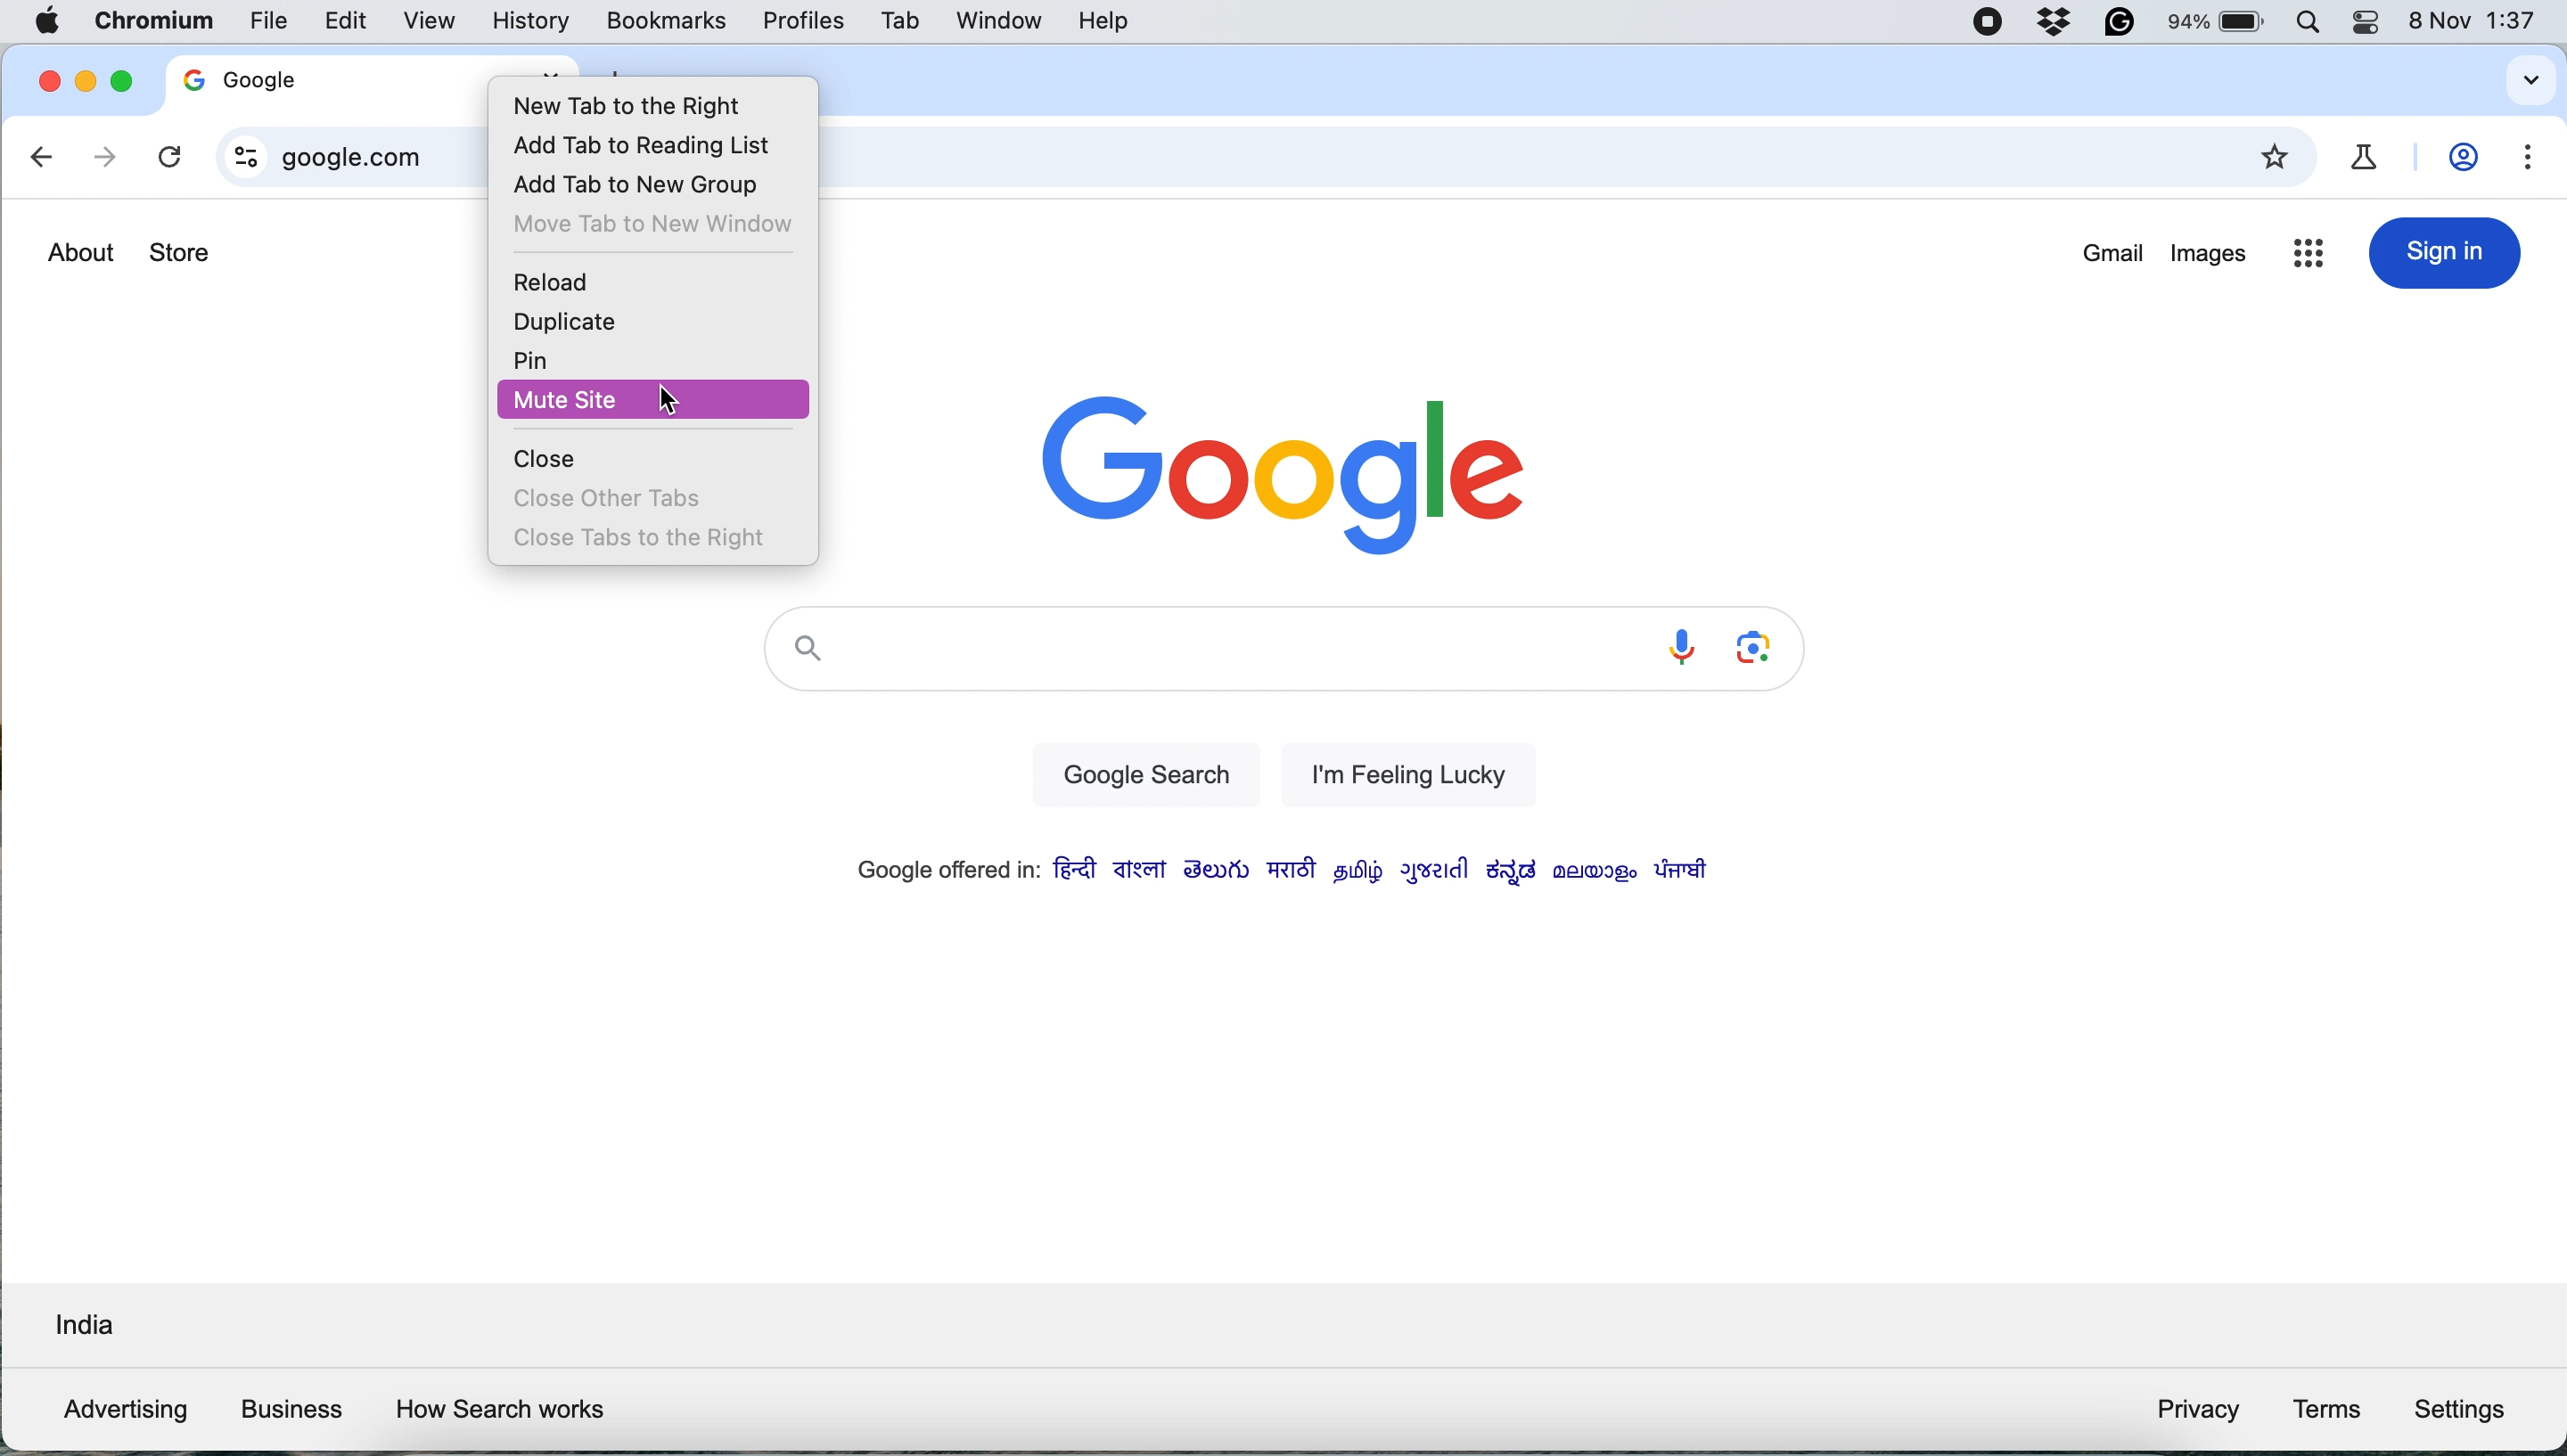  Describe the element at coordinates (2220, 22) in the screenshot. I see `battery` at that location.